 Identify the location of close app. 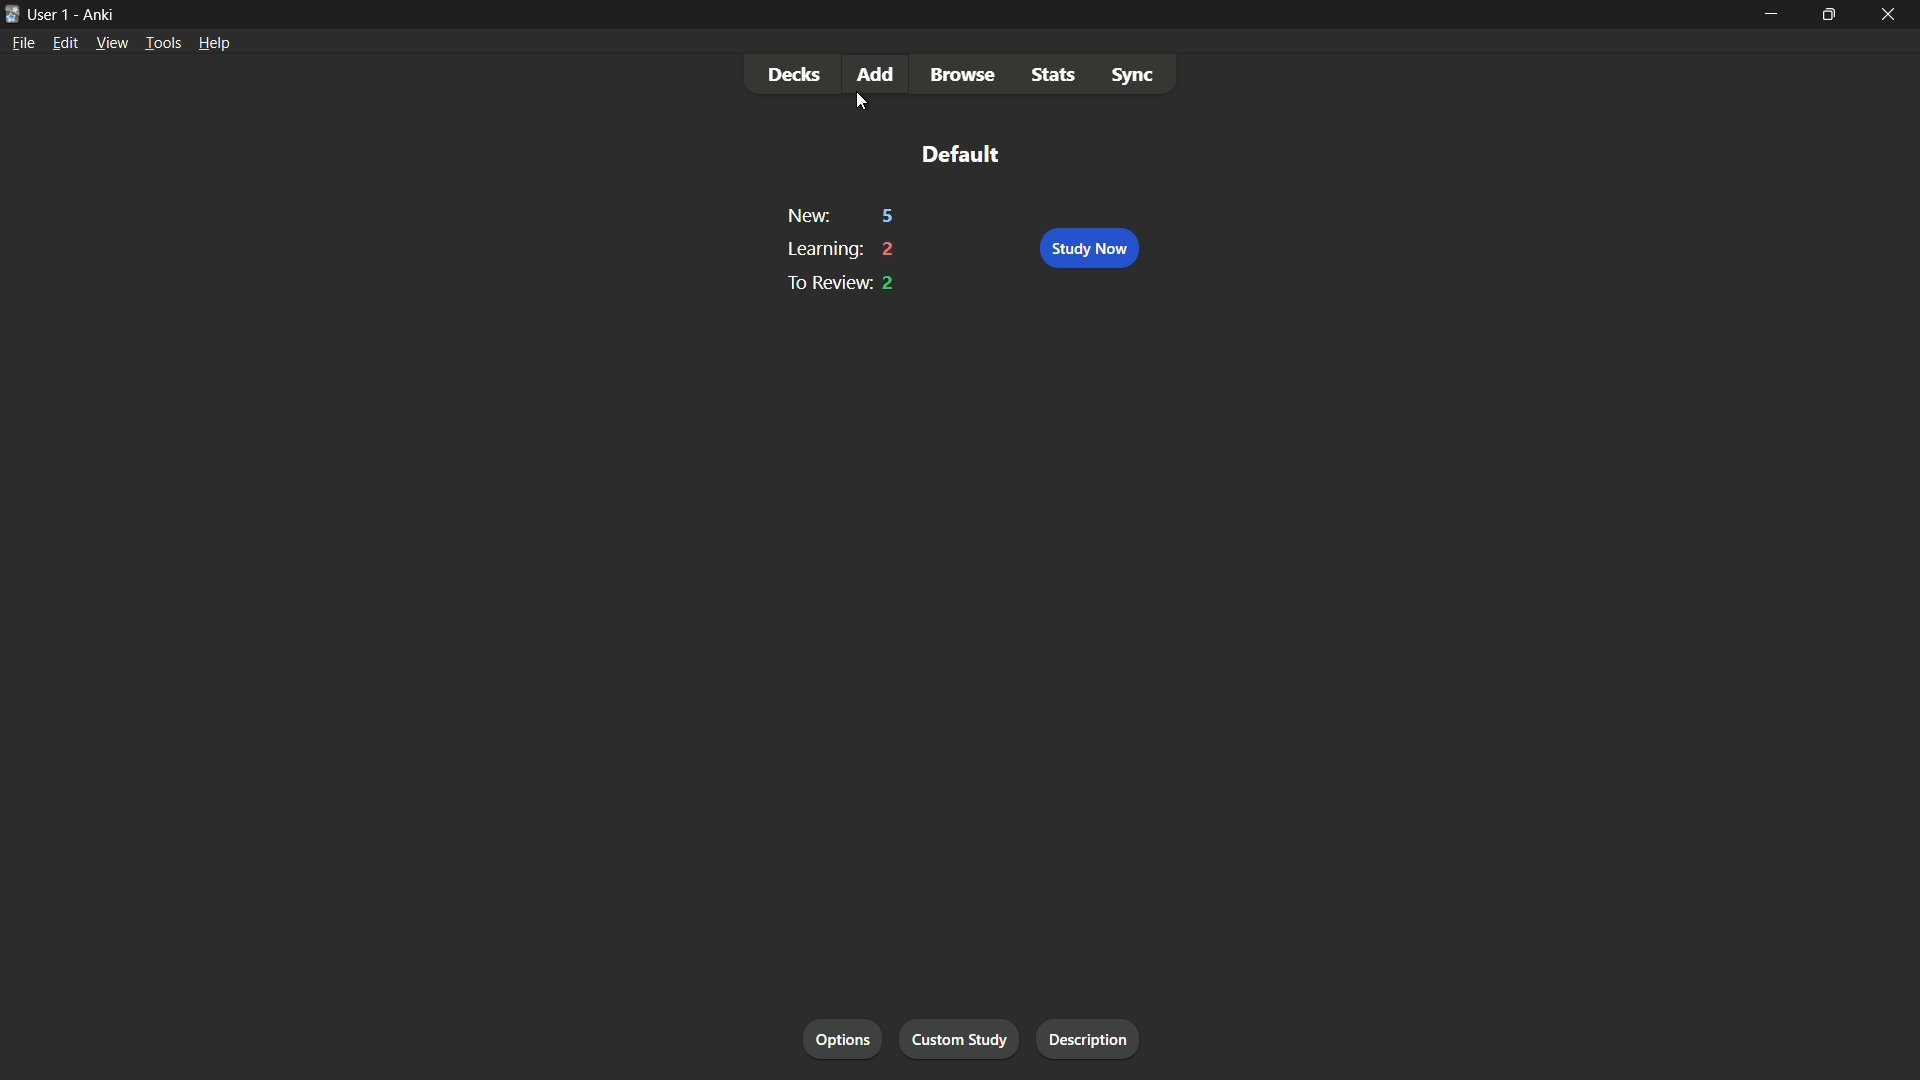
(1890, 15).